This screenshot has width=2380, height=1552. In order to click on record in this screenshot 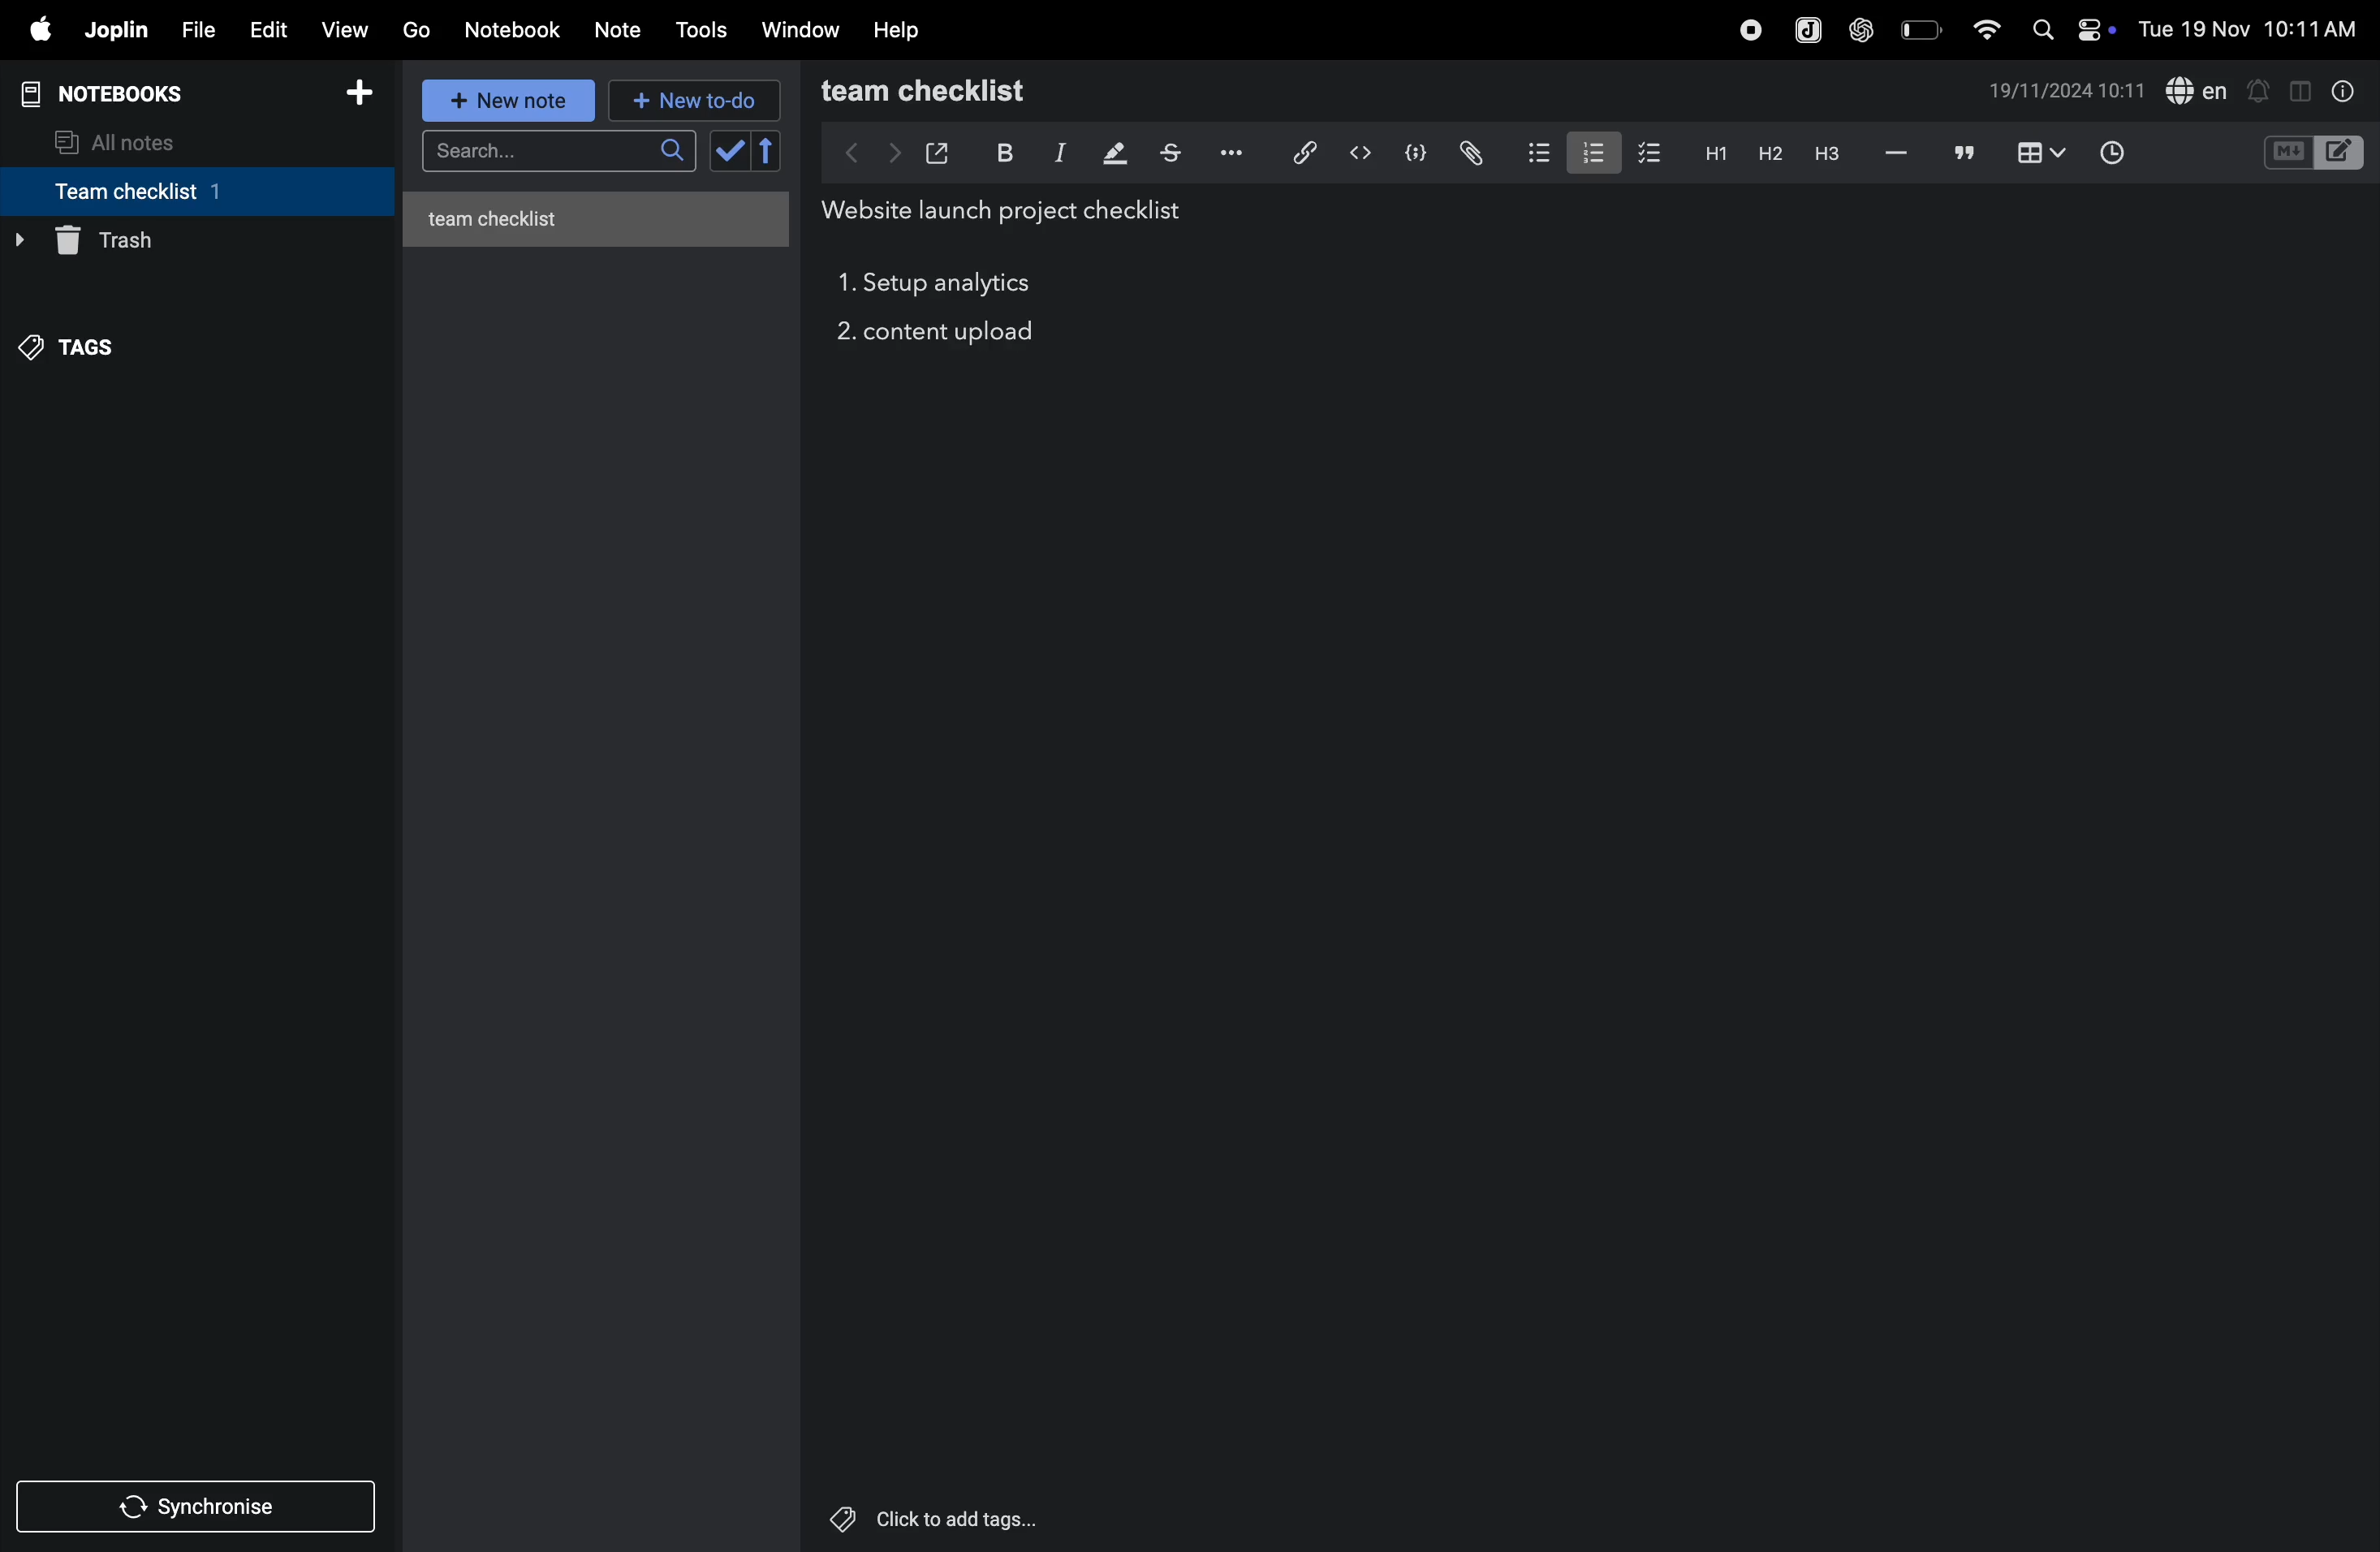, I will do `click(1744, 29)`.